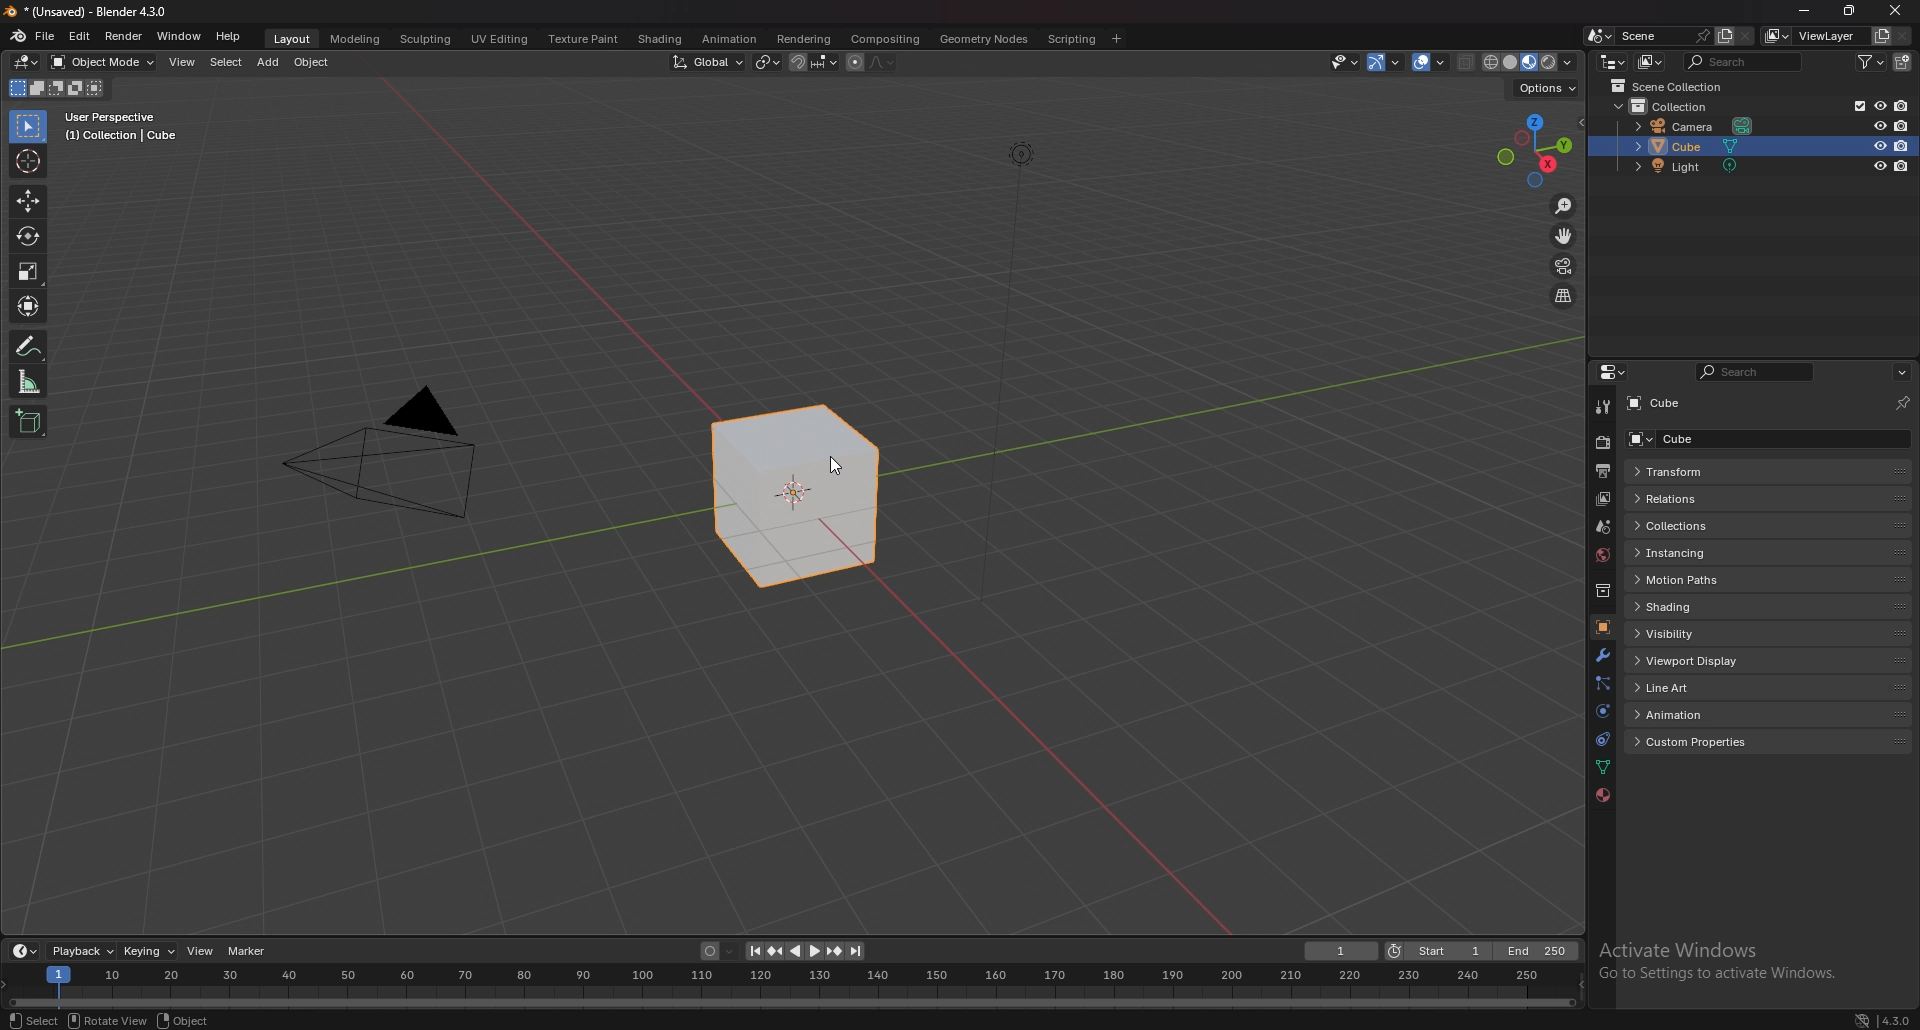 This screenshot has width=1920, height=1030. What do you see at coordinates (226, 62) in the screenshot?
I see `select` at bounding box center [226, 62].